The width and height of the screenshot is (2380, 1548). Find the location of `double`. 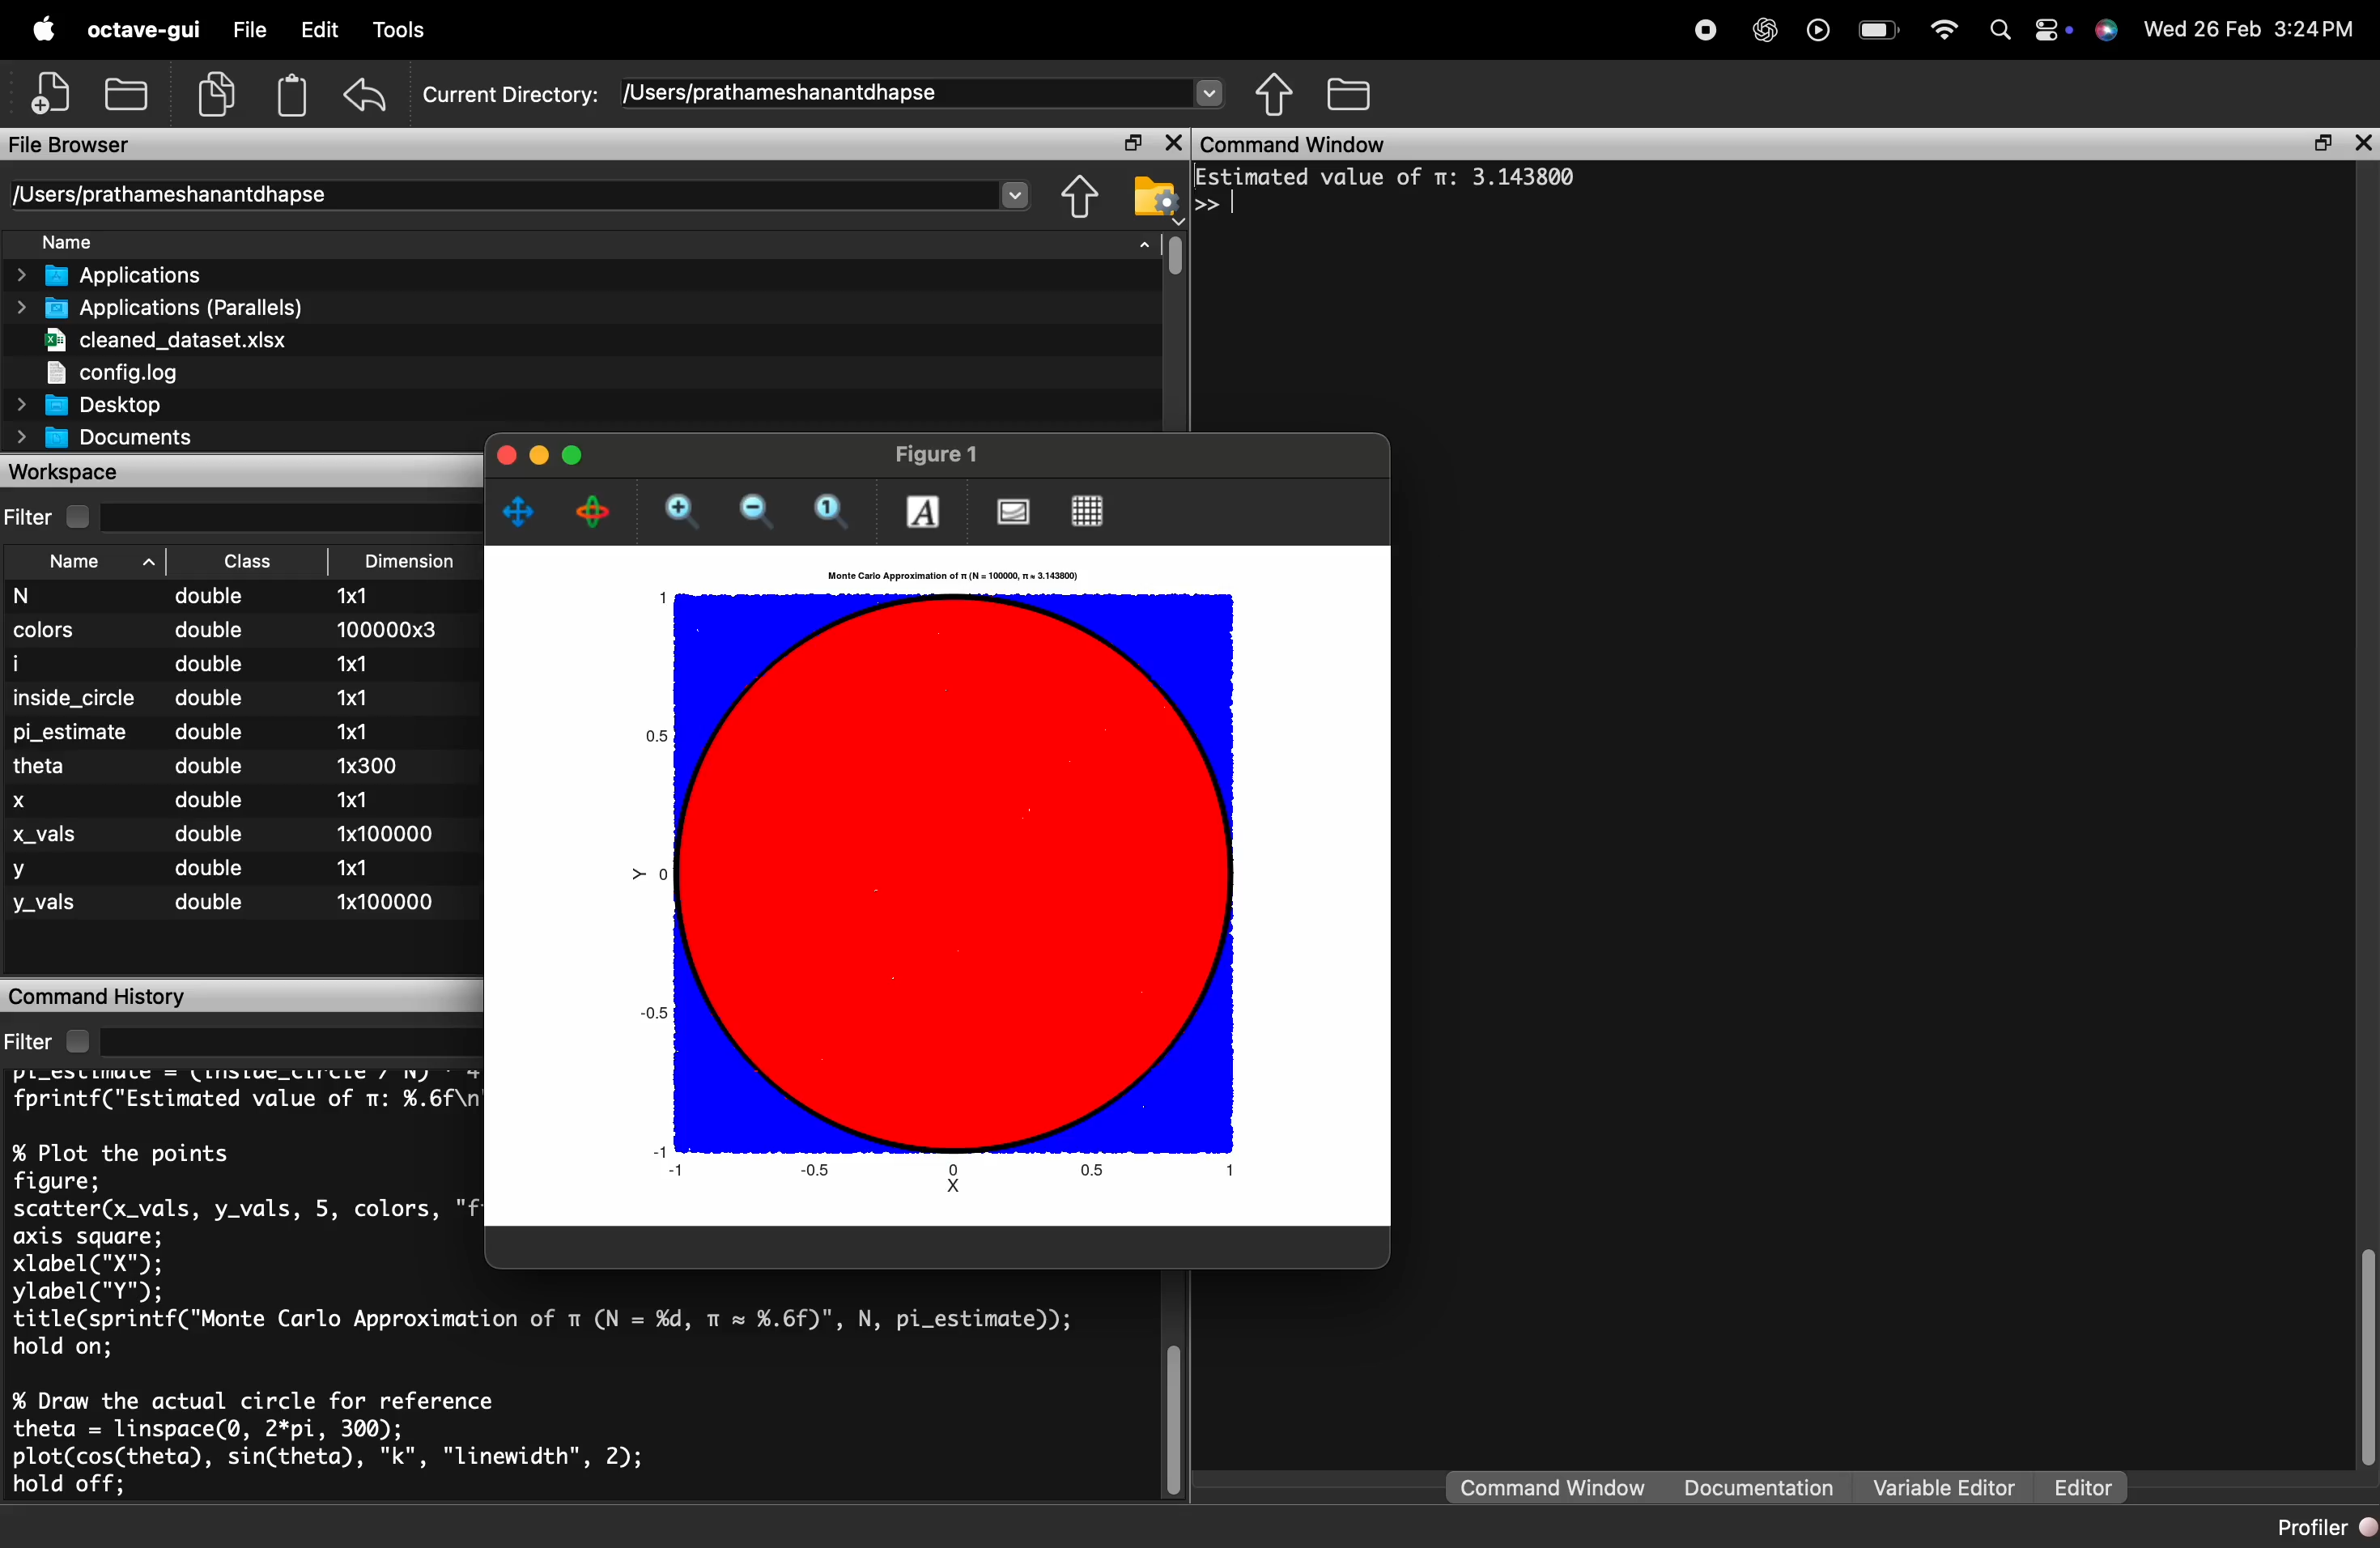

double is located at coordinates (207, 663).